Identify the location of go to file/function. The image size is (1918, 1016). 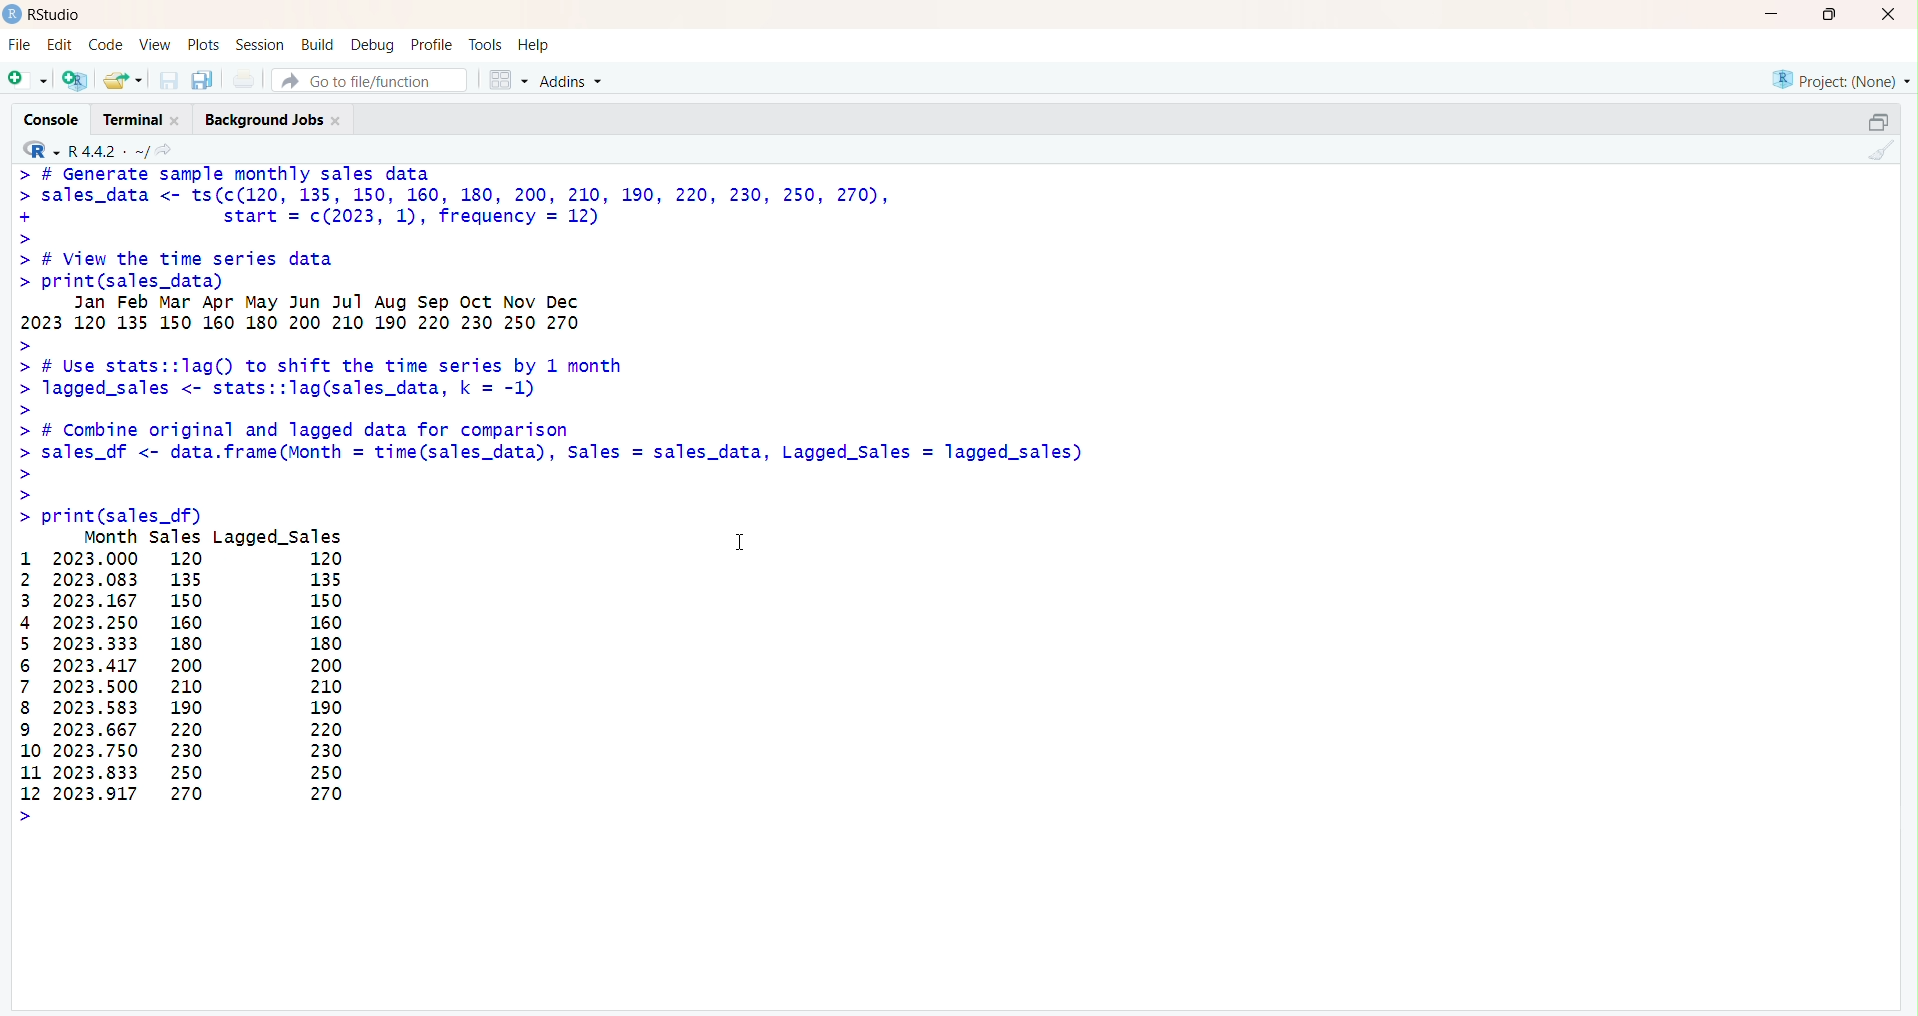
(361, 81).